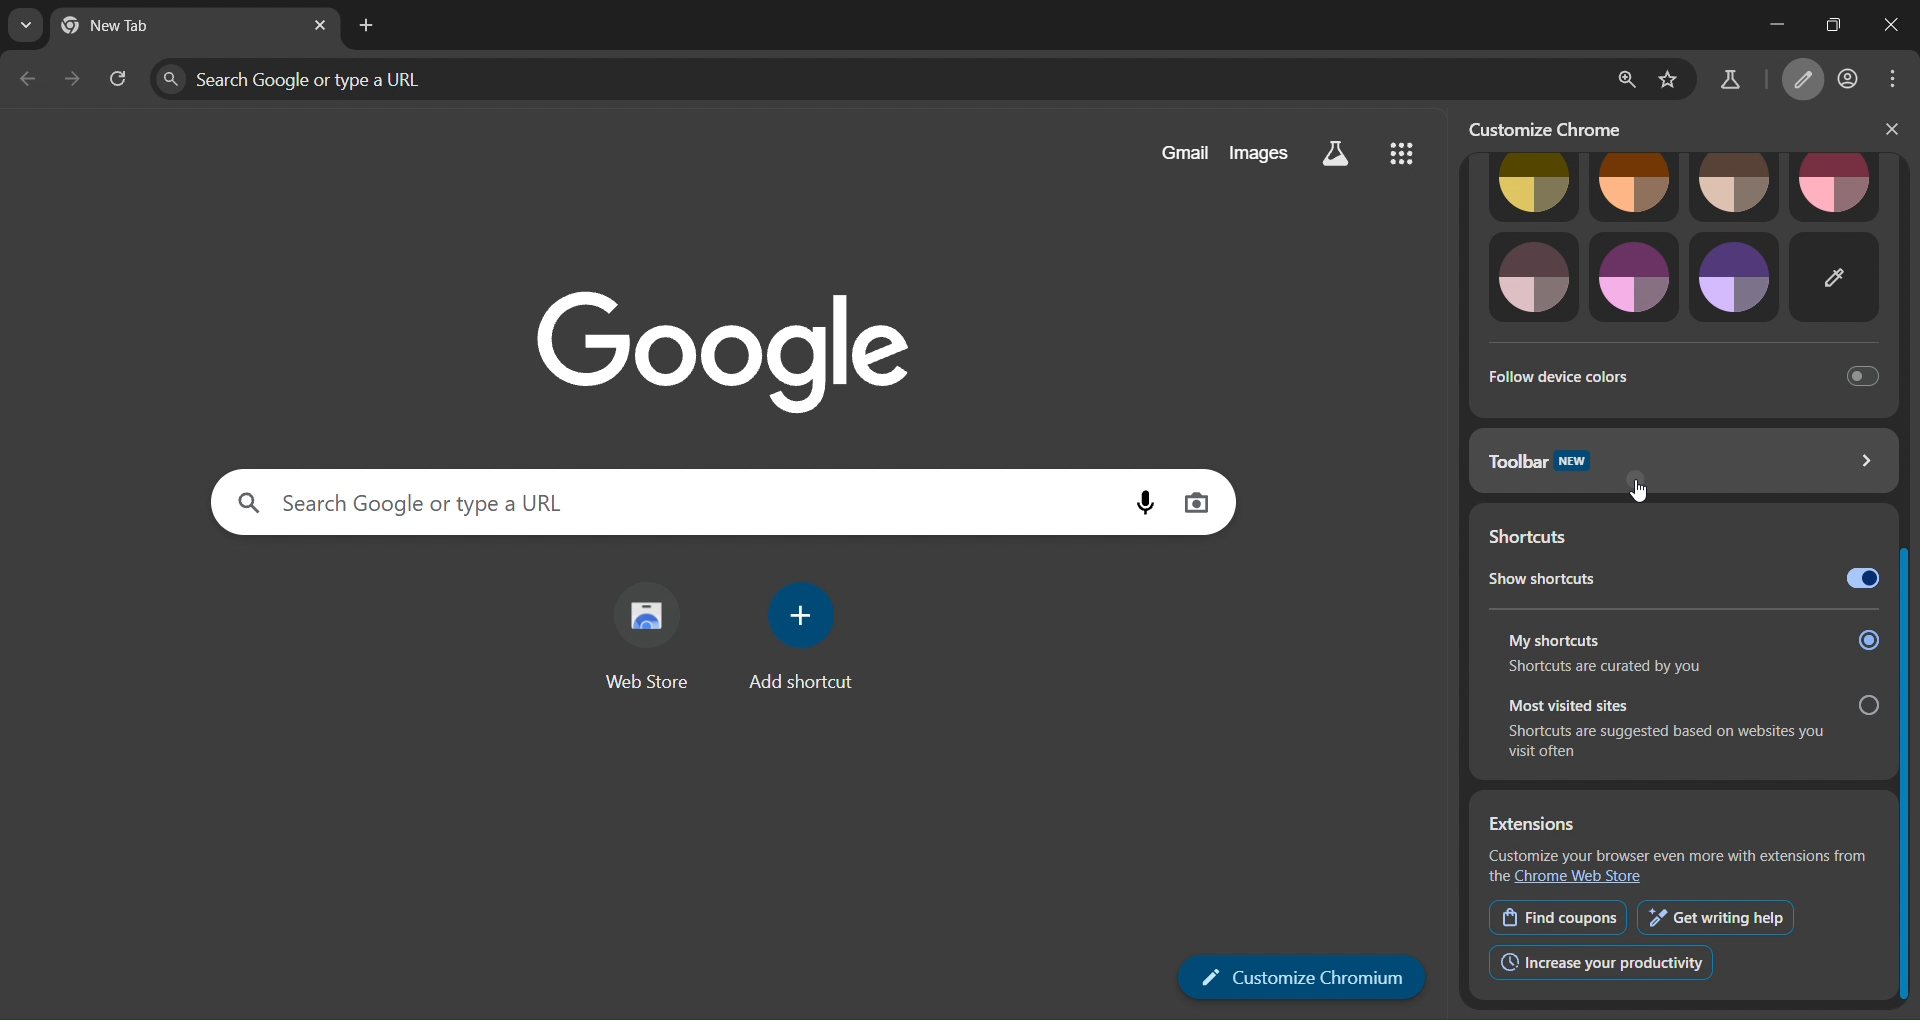 The image size is (1920, 1020). Describe the element at coordinates (28, 78) in the screenshot. I see `go back one page` at that location.